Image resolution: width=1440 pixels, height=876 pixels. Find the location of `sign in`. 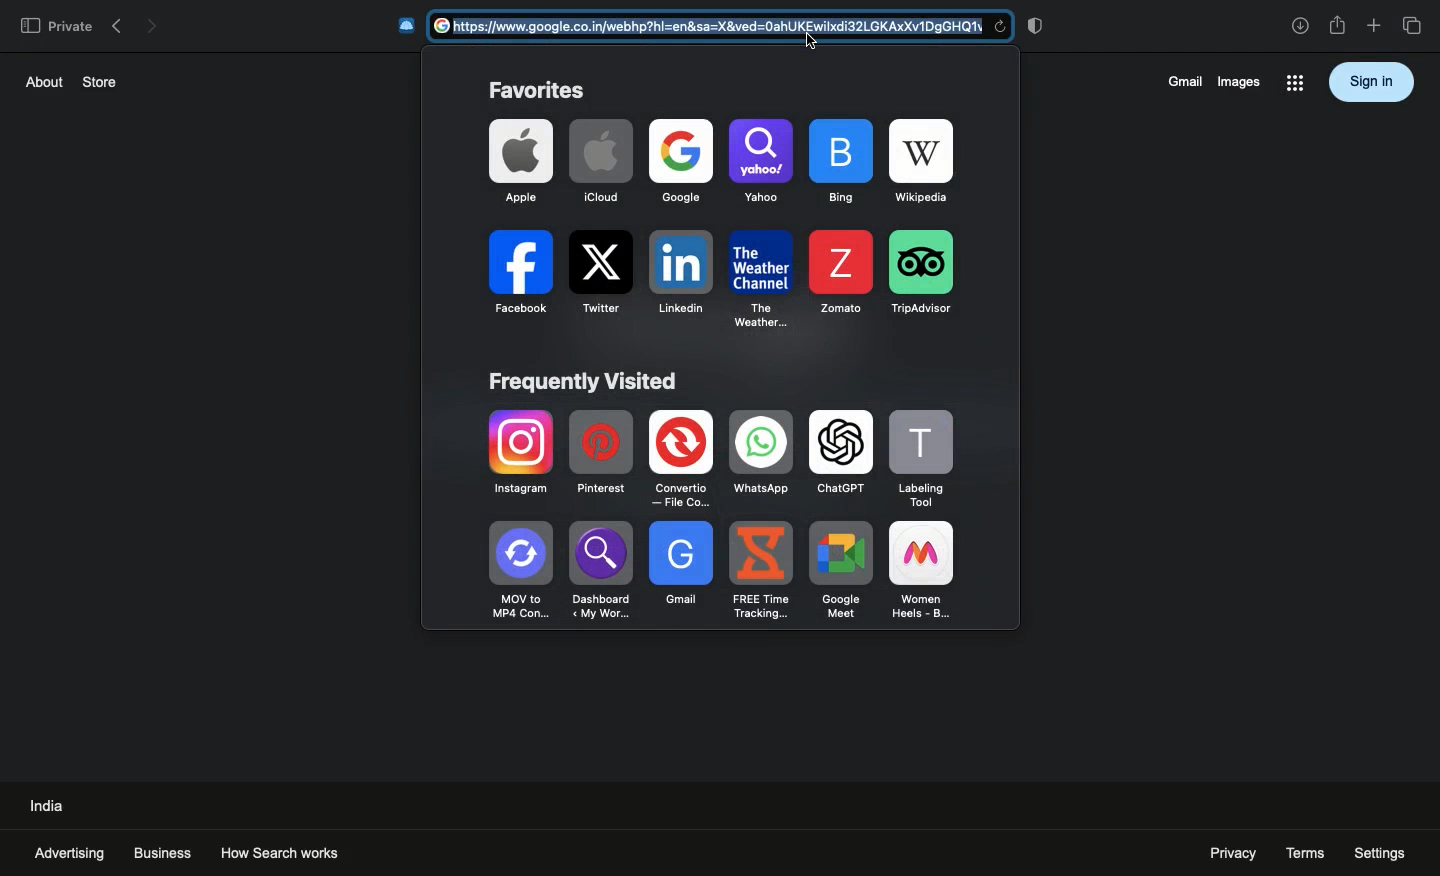

sign in is located at coordinates (1372, 81).